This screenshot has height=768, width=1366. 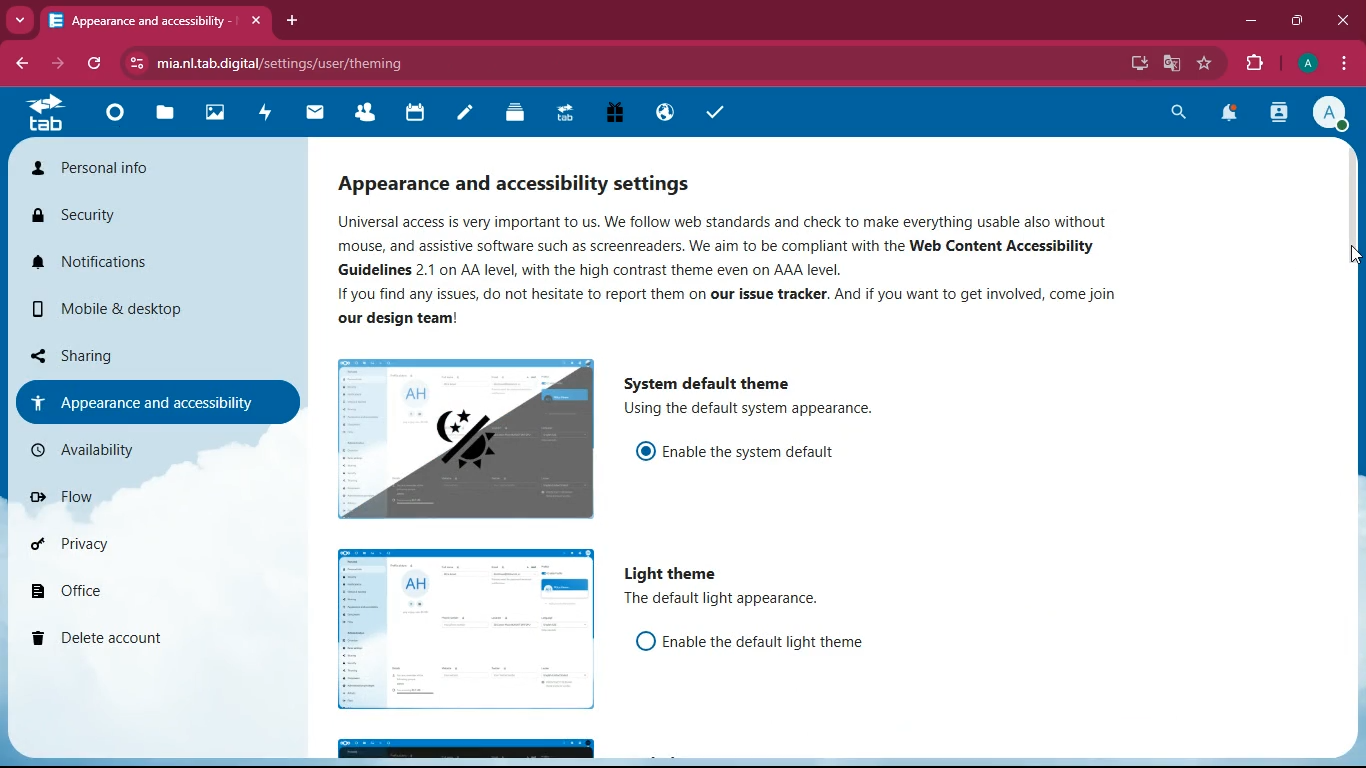 What do you see at coordinates (529, 185) in the screenshot?
I see `appearance` at bounding box center [529, 185].